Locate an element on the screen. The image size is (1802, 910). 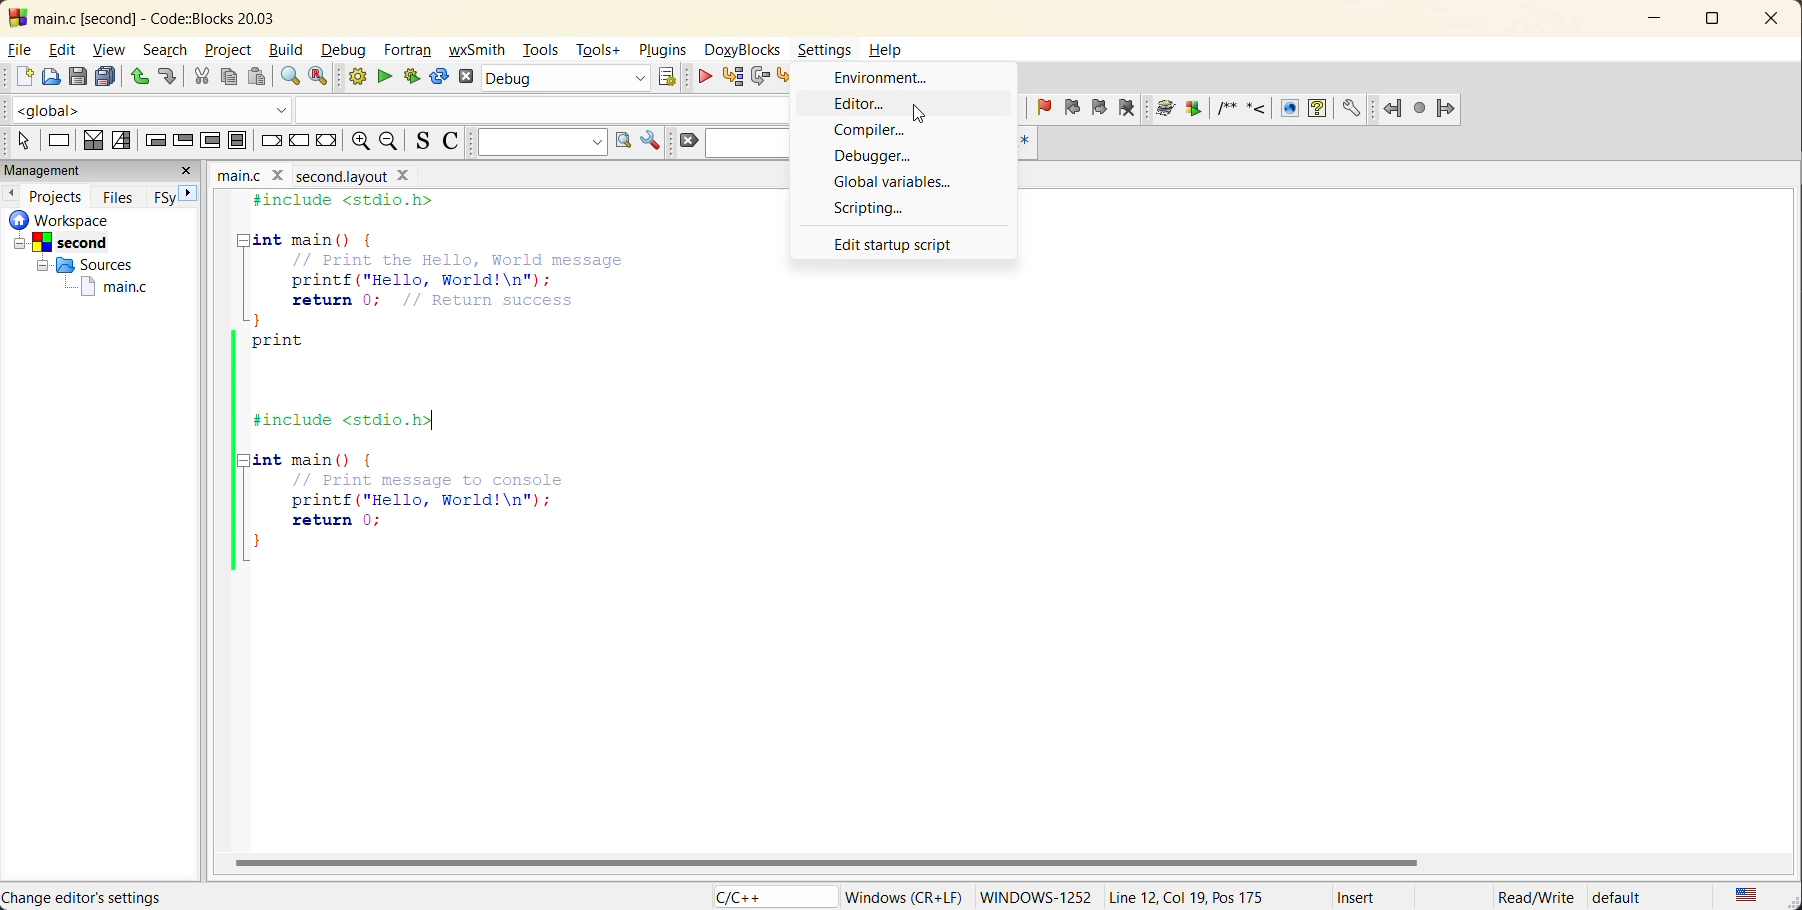
projects is located at coordinates (55, 197).